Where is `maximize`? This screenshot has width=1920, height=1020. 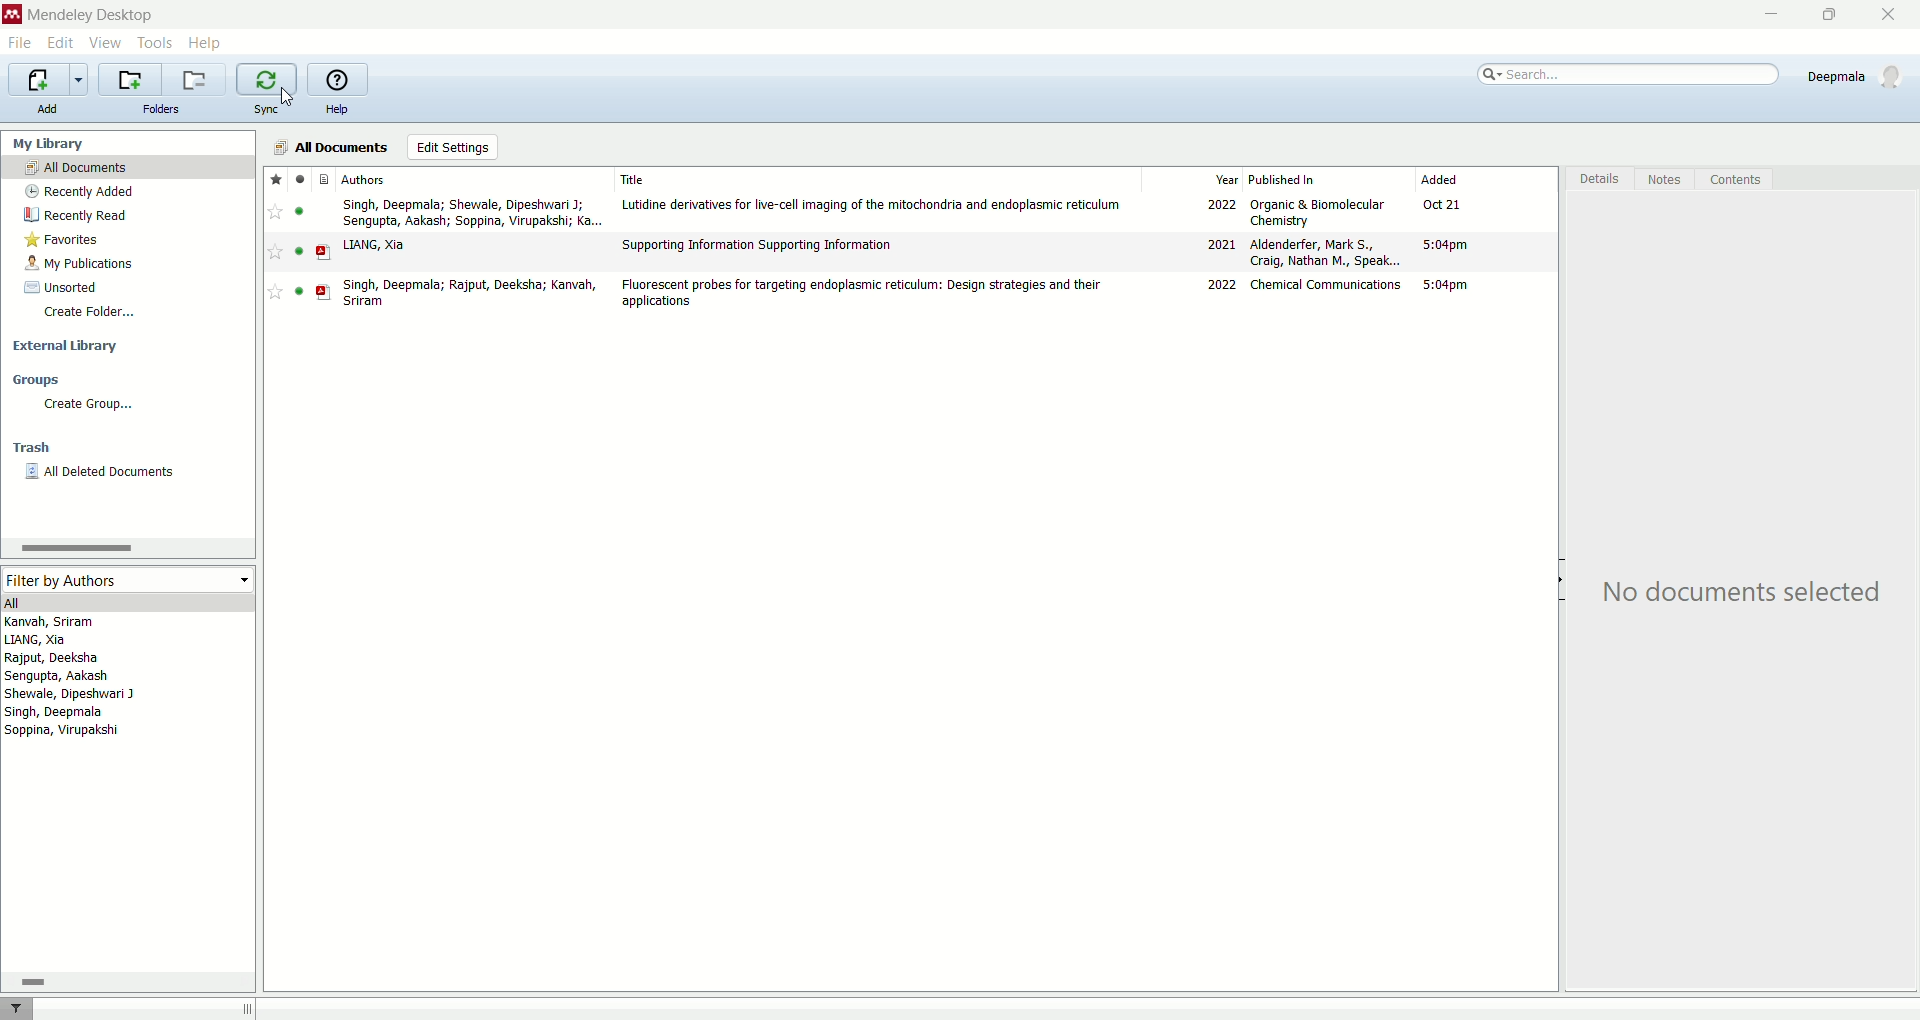 maximize is located at coordinates (1831, 14).